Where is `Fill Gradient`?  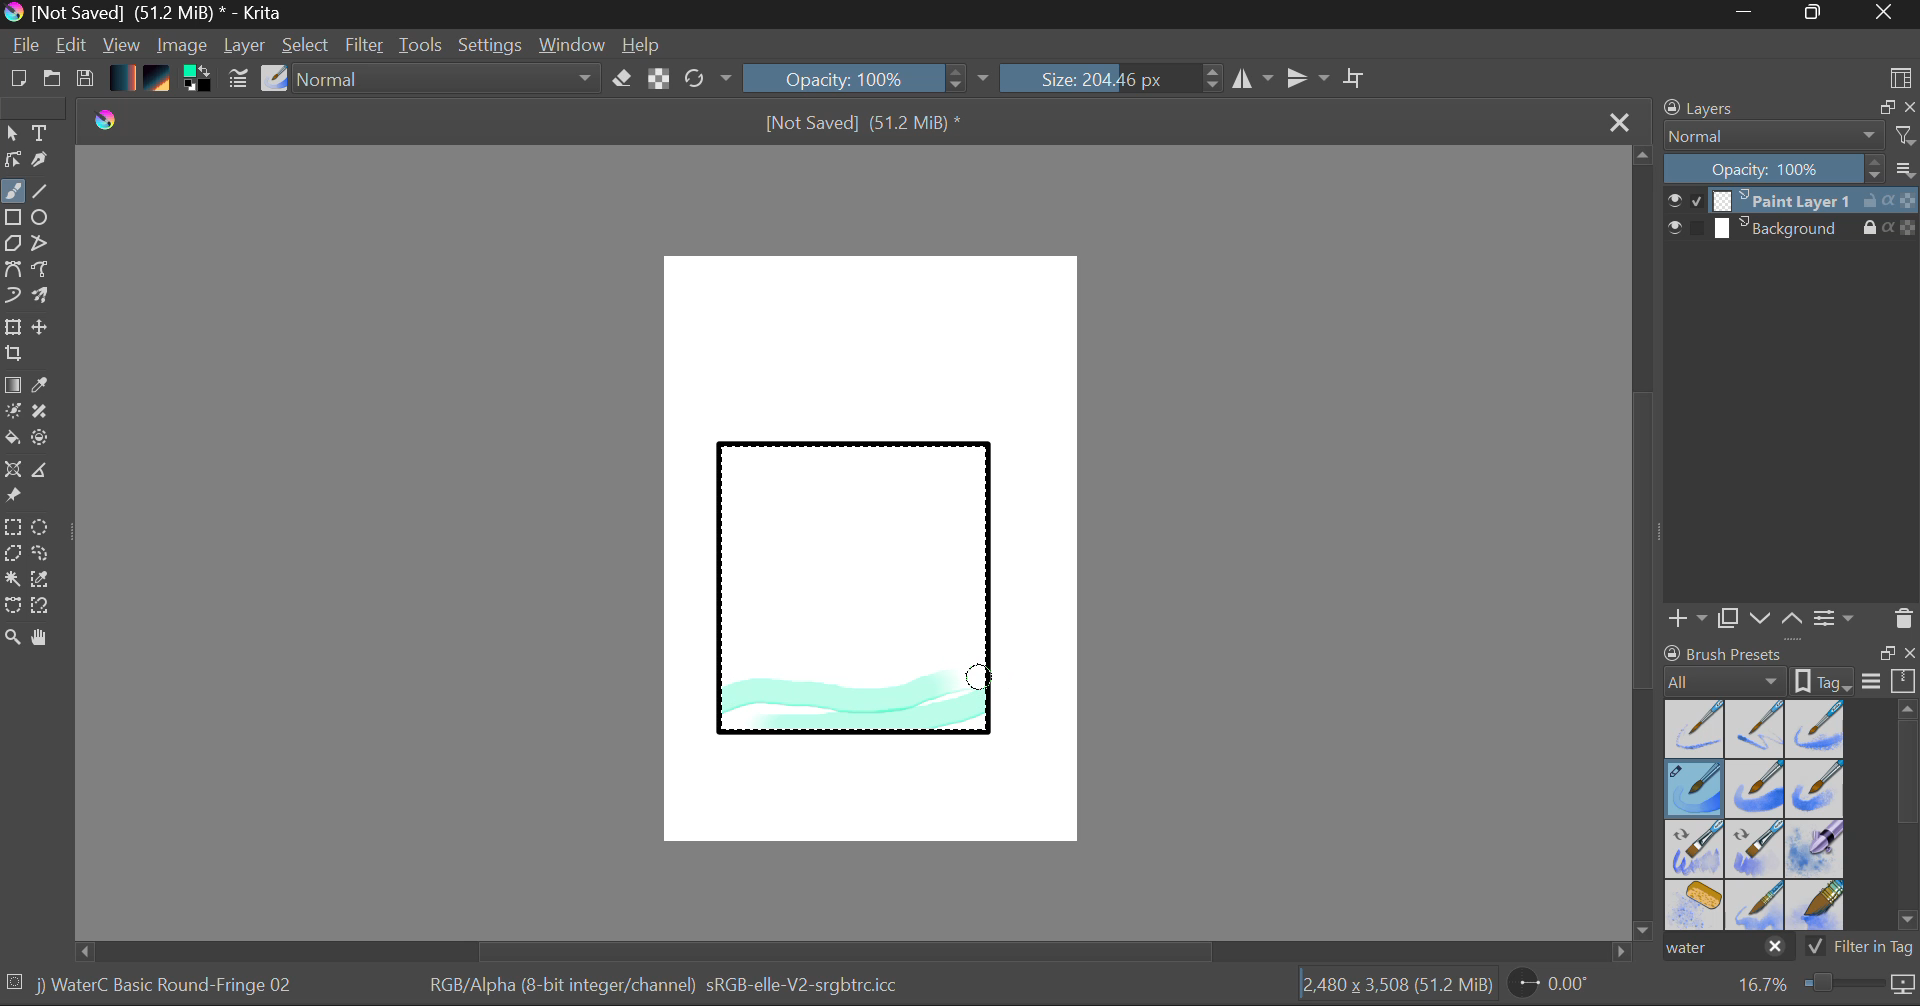 Fill Gradient is located at coordinates (13, 384).